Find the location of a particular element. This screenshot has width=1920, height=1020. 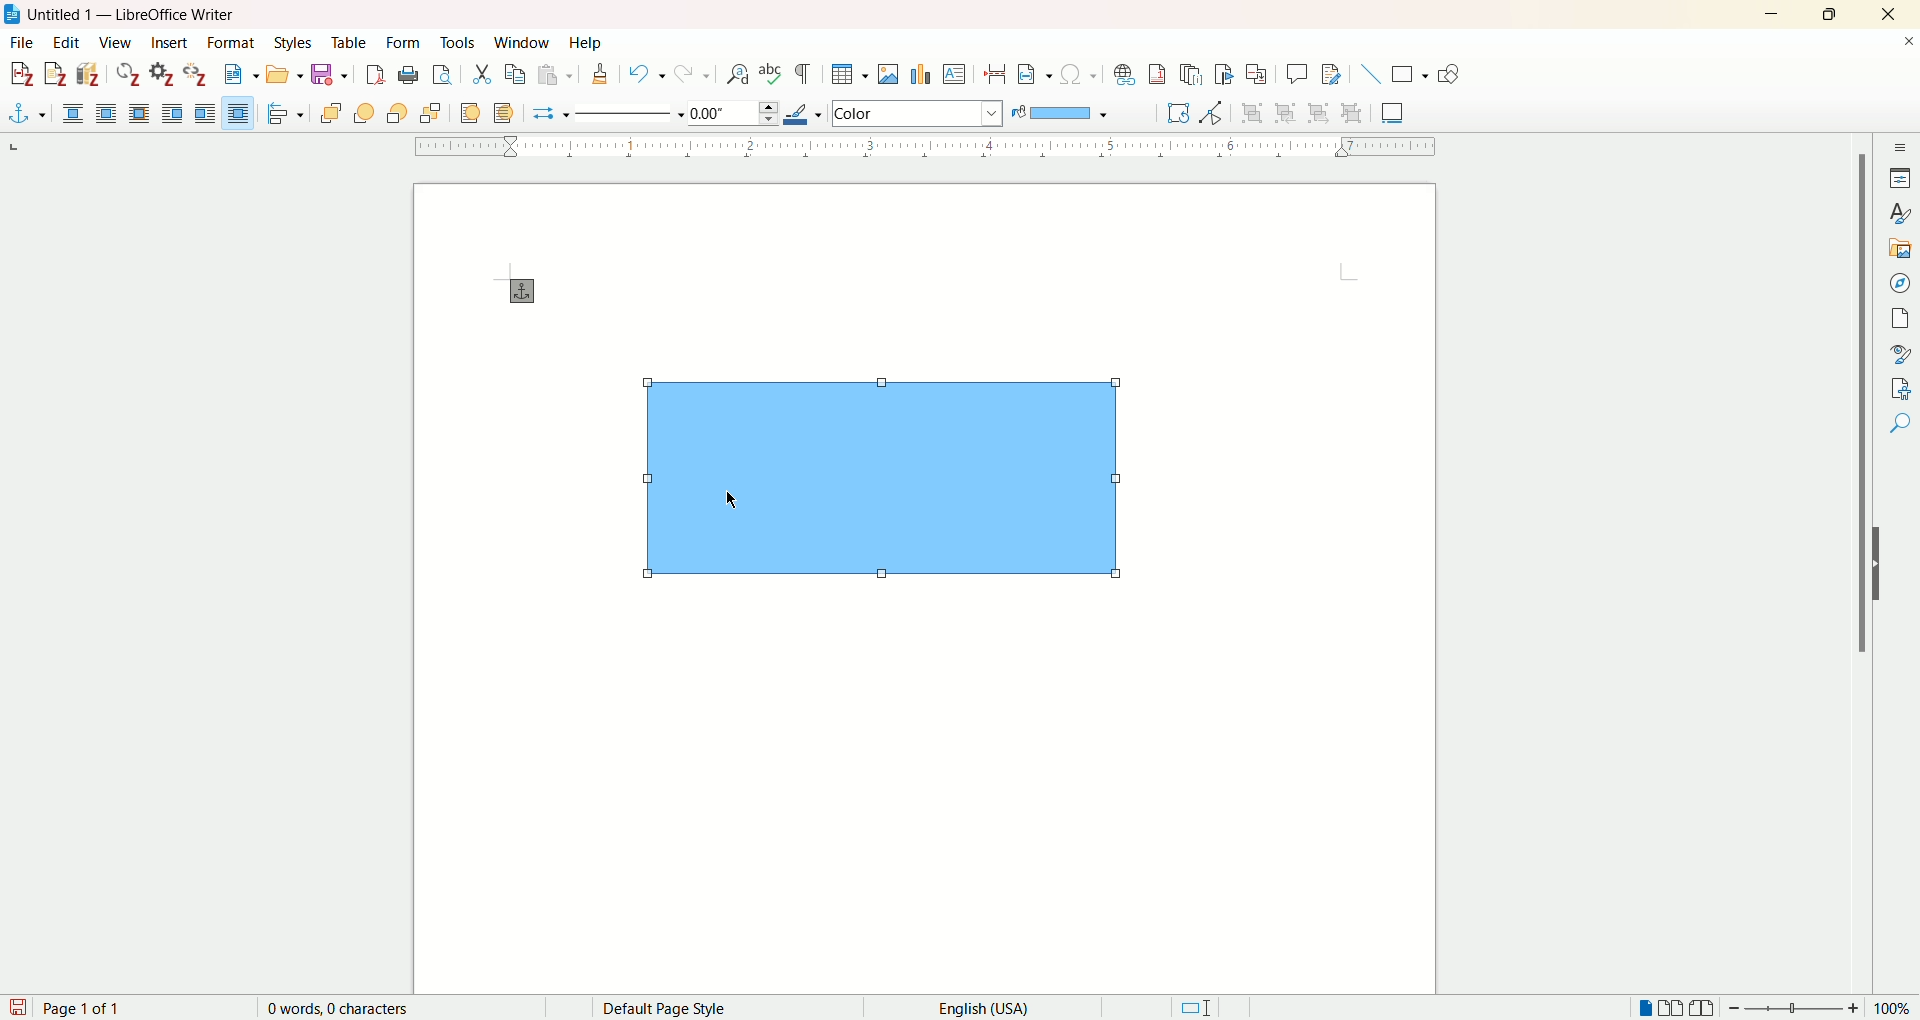

show draw functions is located at coordinates (1448, 71).